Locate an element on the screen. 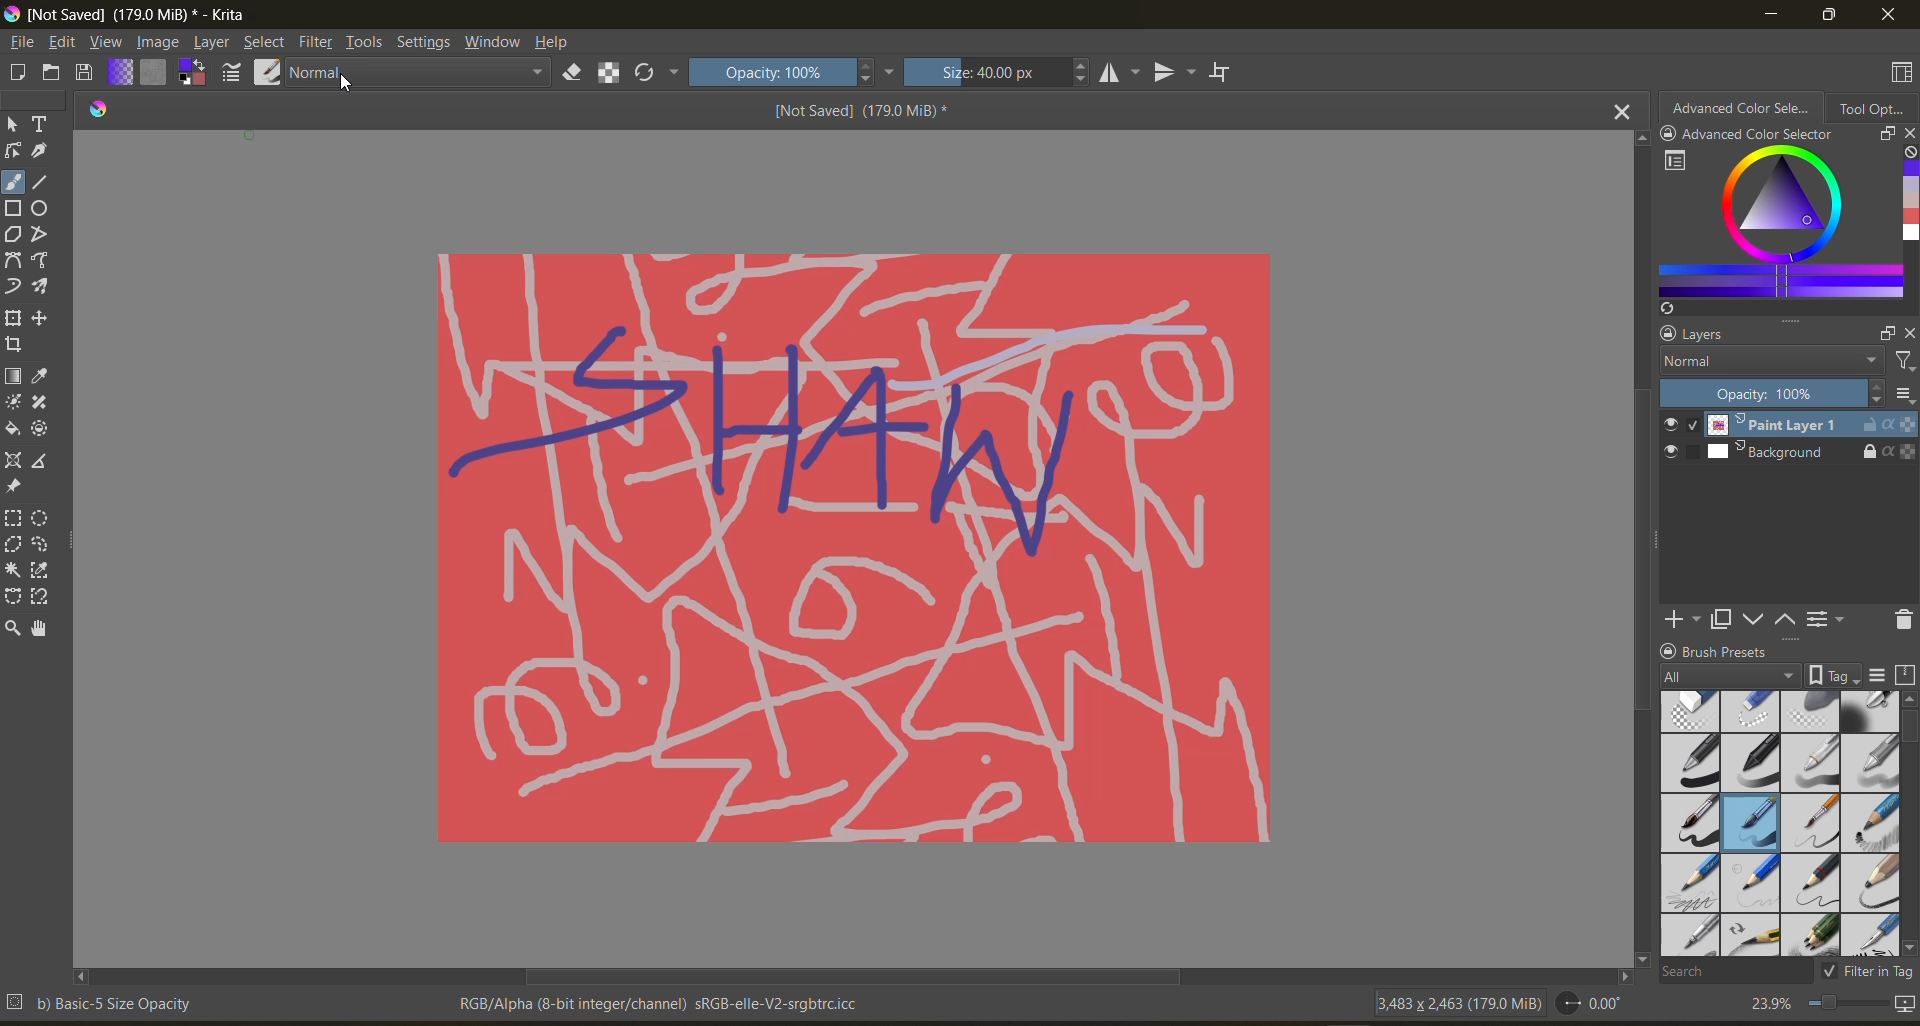 The image size is (1920, 1026). Advanced color selector is located at coordinates (1742, 107).